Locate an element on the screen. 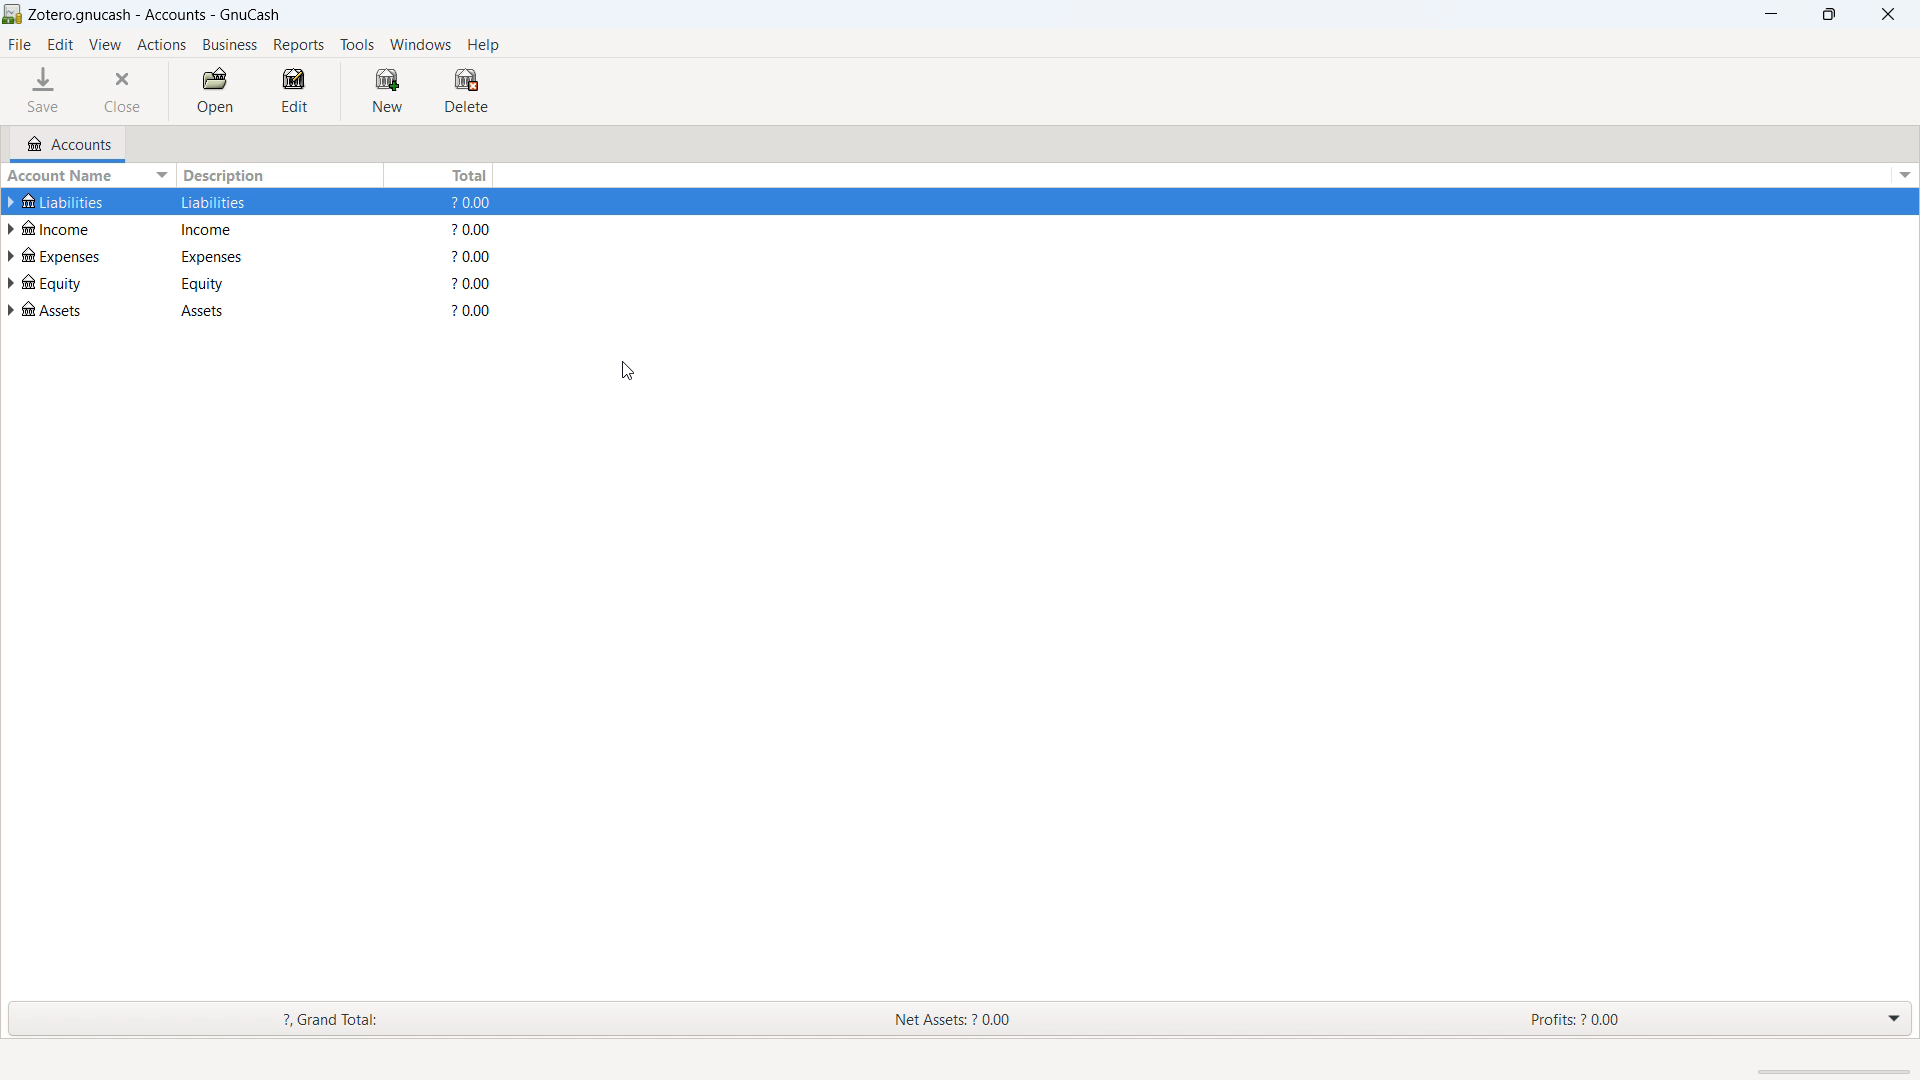 The width and height of the screenshot is (1920, 1080). reports is located at coordinates (299, 45).